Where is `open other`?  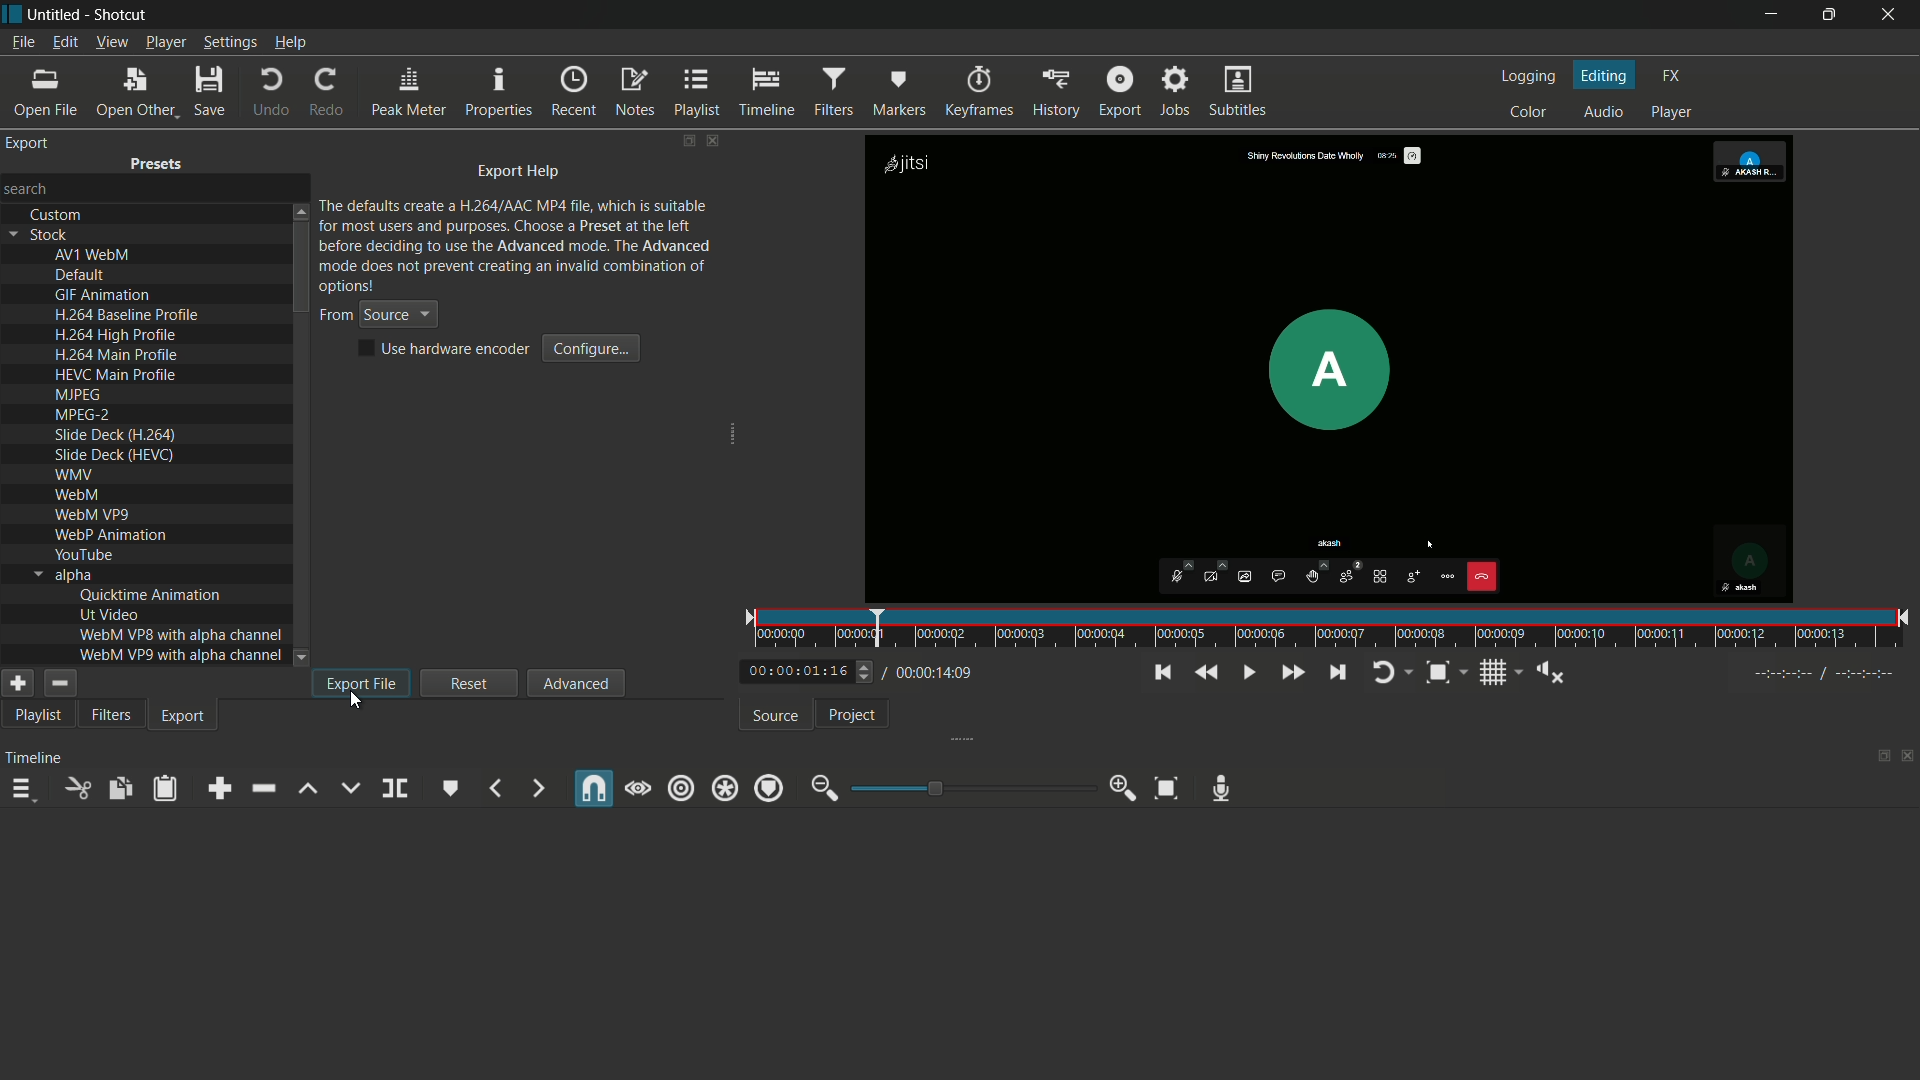
open other is located at coordinates (134, 92).